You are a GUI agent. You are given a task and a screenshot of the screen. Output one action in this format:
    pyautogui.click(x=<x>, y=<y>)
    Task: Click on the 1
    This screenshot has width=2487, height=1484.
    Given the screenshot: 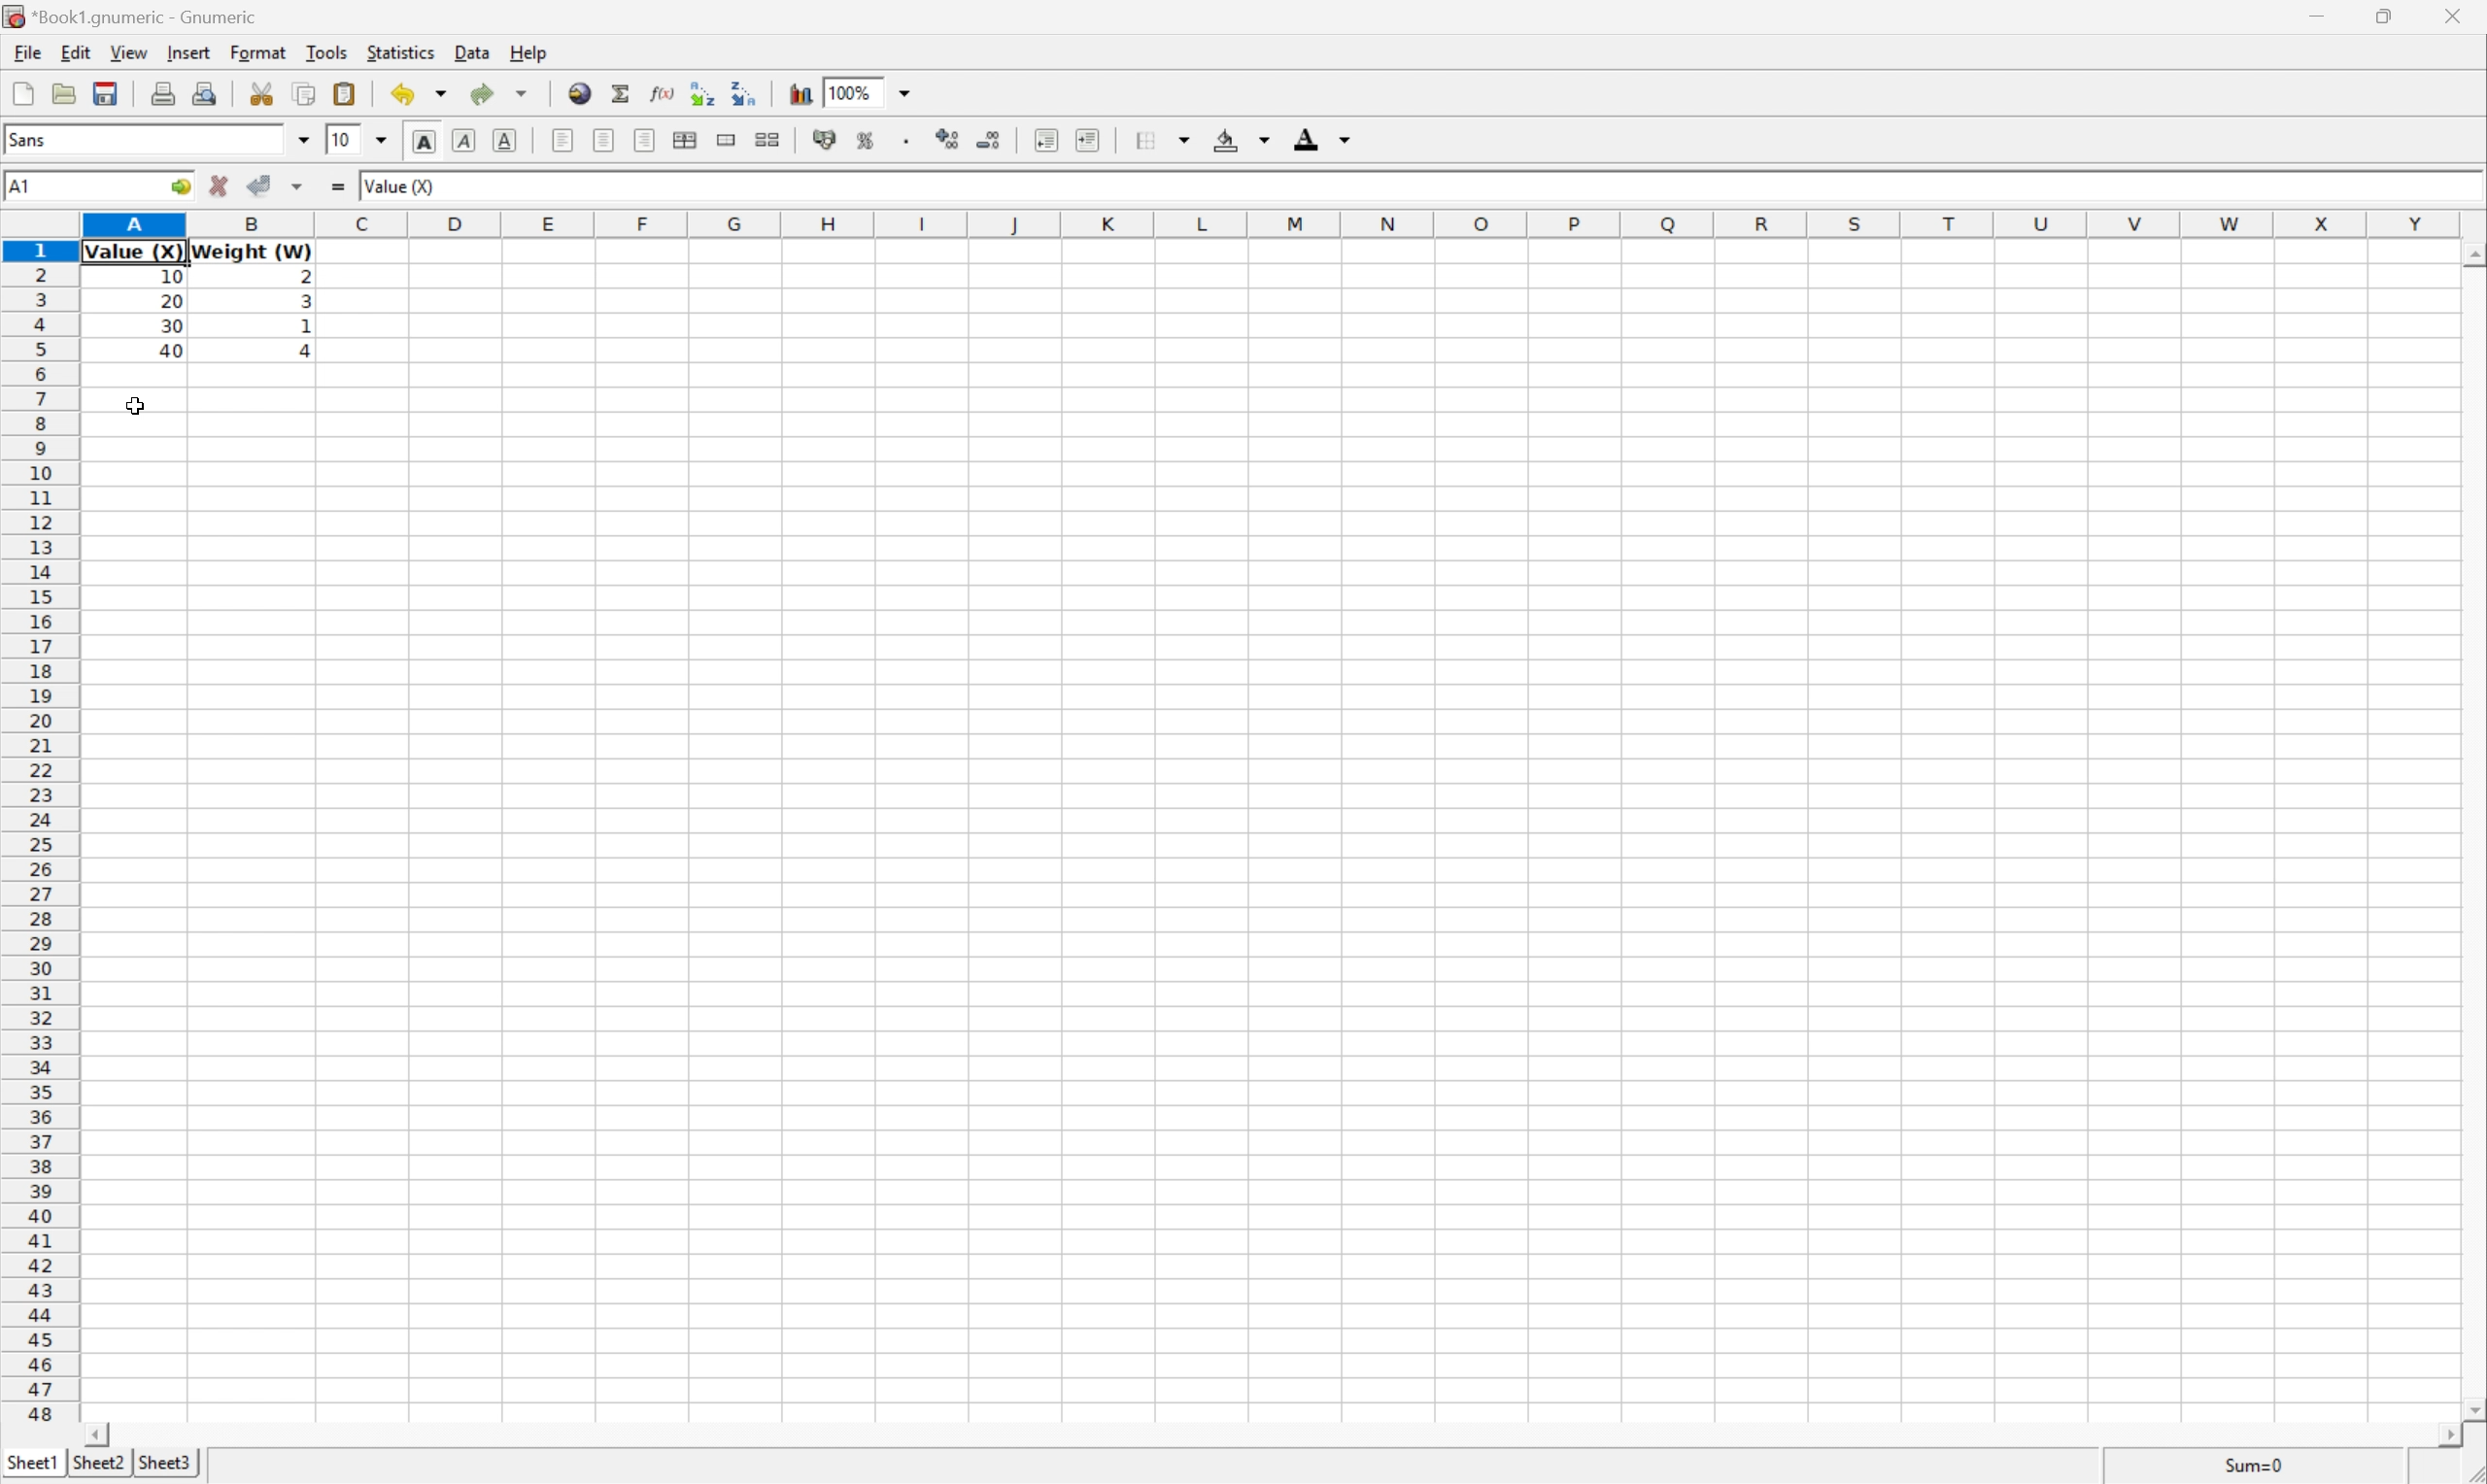 What is the action you would take?
    pyautogui.click(x=303, y=326)
    